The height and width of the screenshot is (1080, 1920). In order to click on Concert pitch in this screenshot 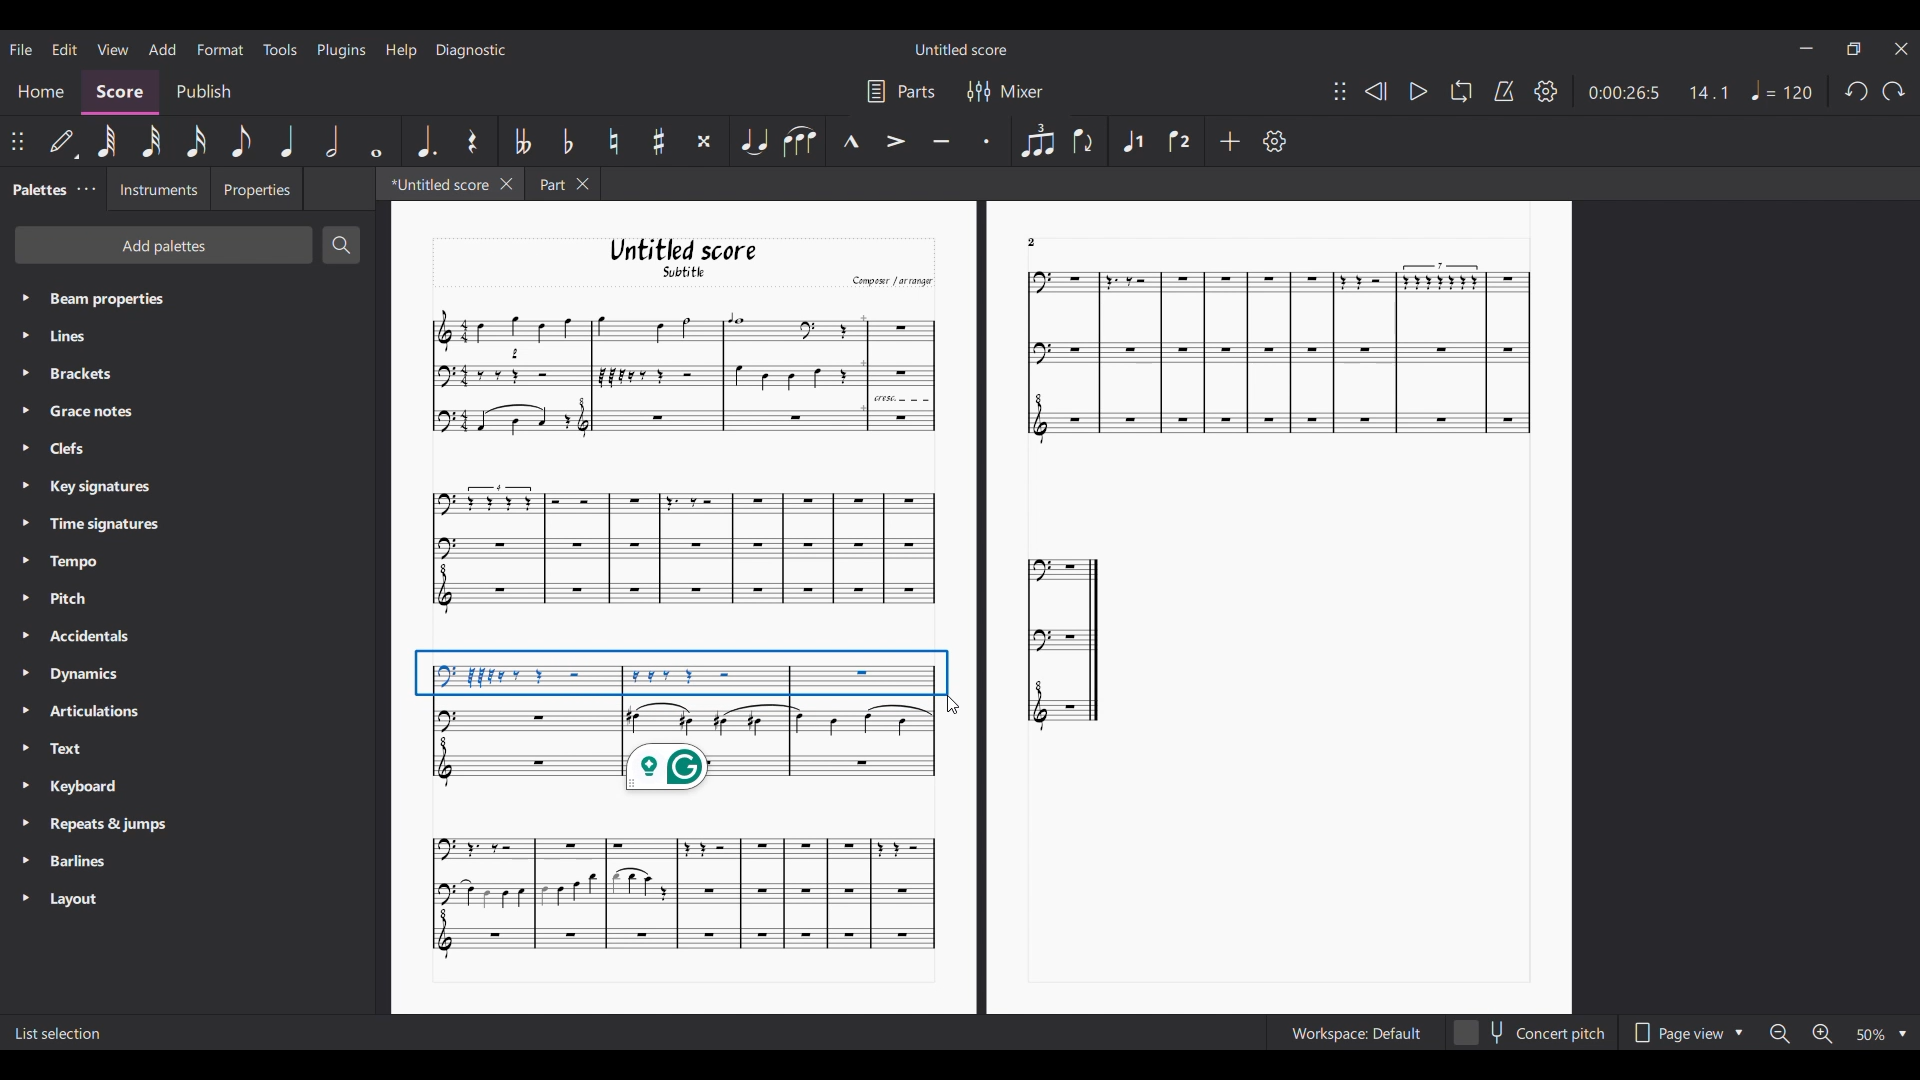, I will do `click(1529, 1033)`.